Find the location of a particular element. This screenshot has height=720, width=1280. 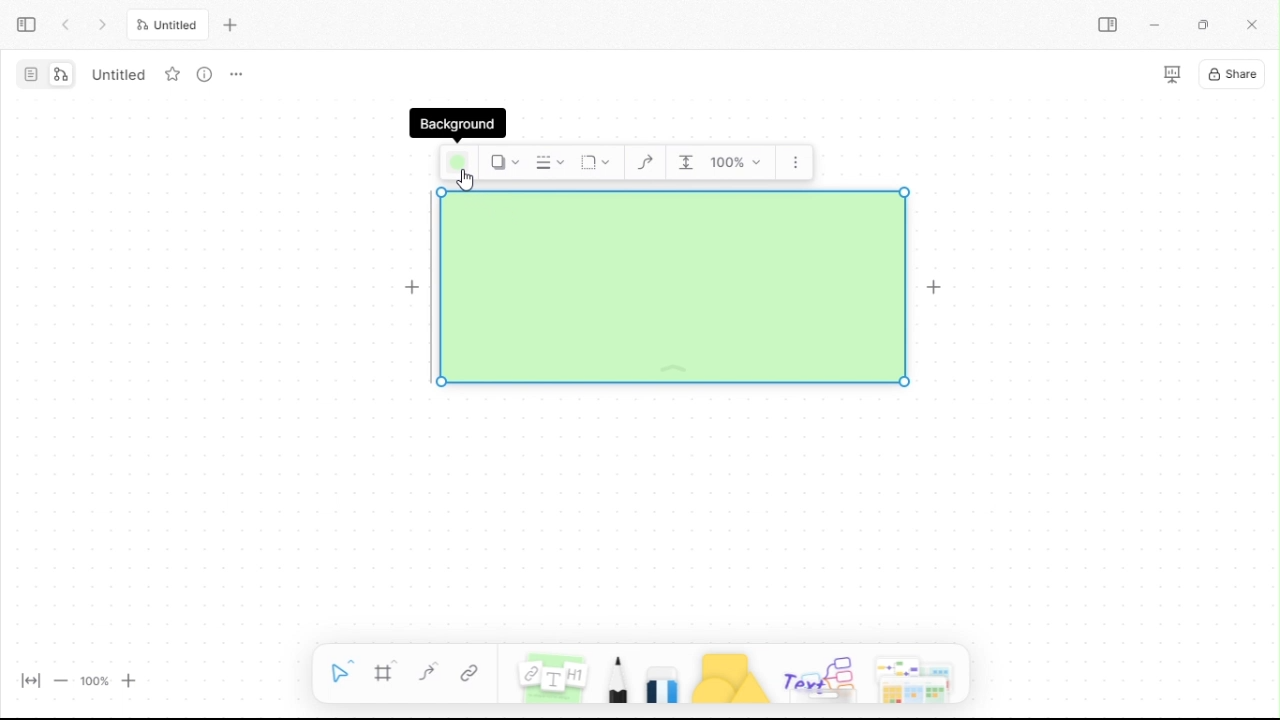

untitled is located at coordinates (166, 26).